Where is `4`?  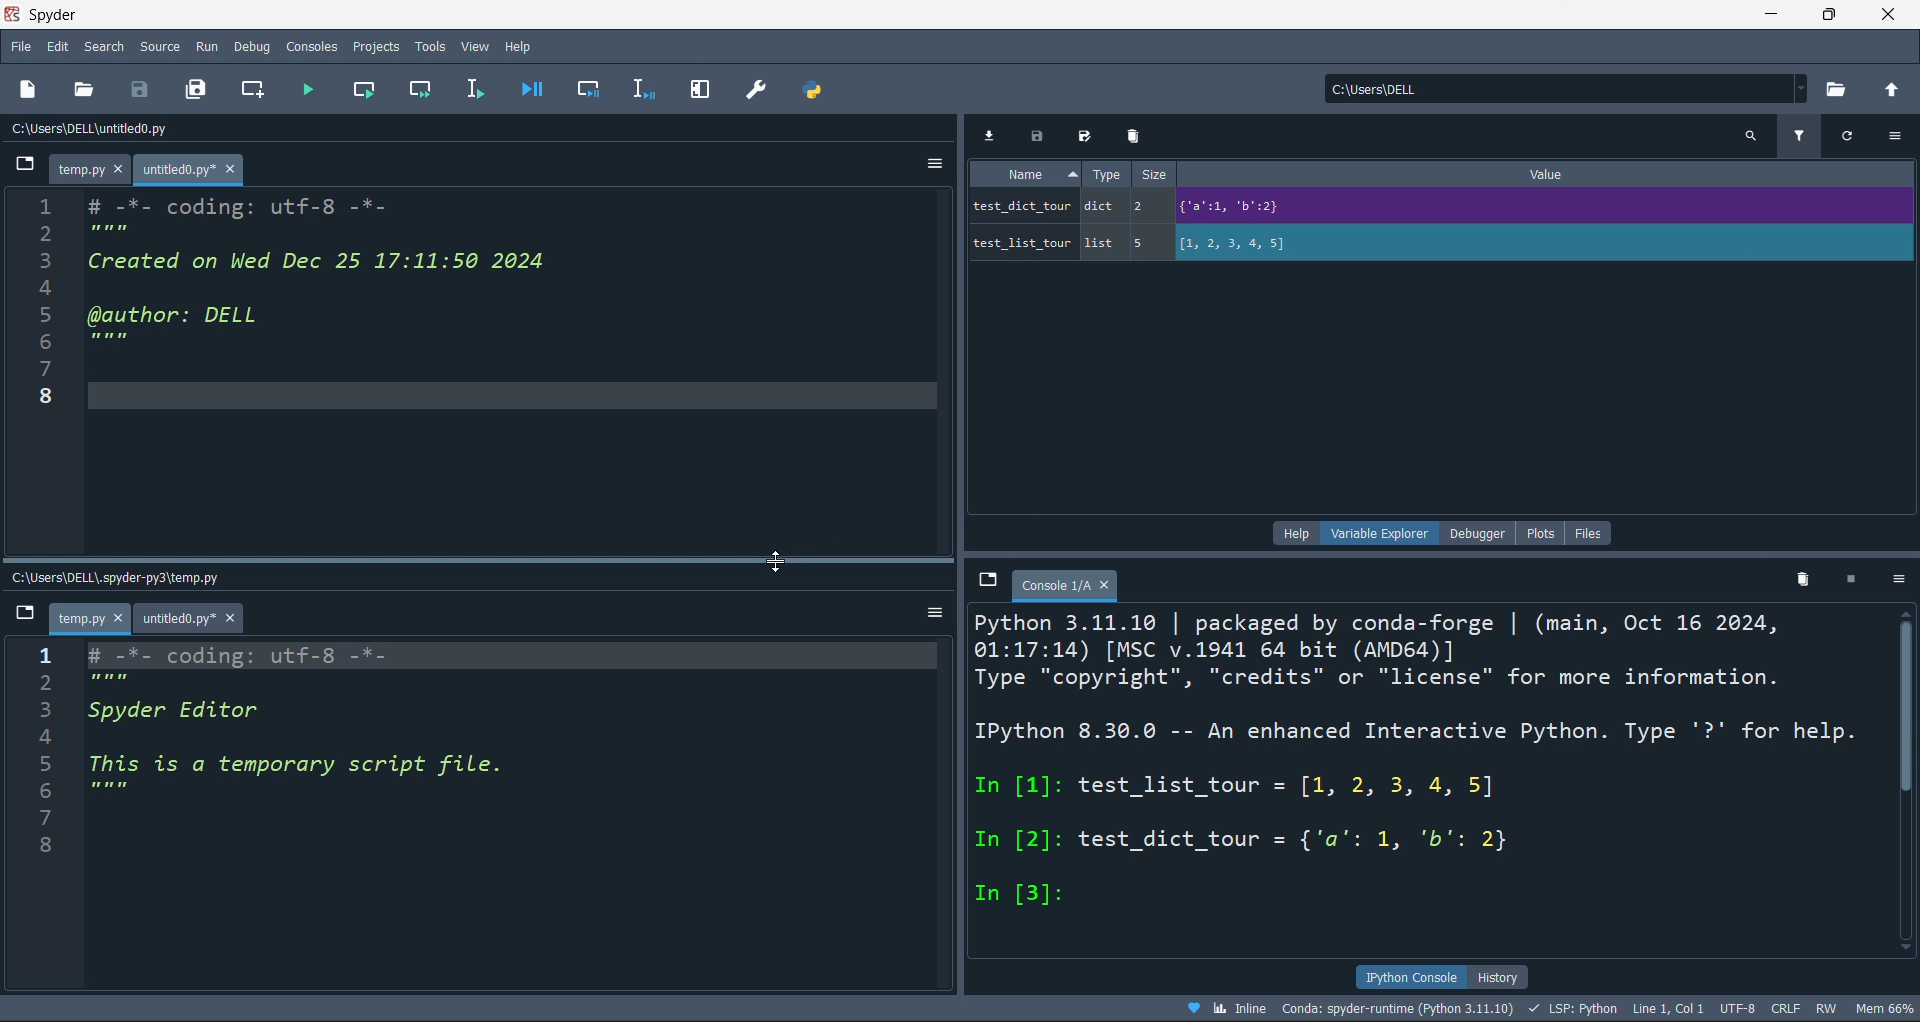
4 is located at coordinates (57, 288).